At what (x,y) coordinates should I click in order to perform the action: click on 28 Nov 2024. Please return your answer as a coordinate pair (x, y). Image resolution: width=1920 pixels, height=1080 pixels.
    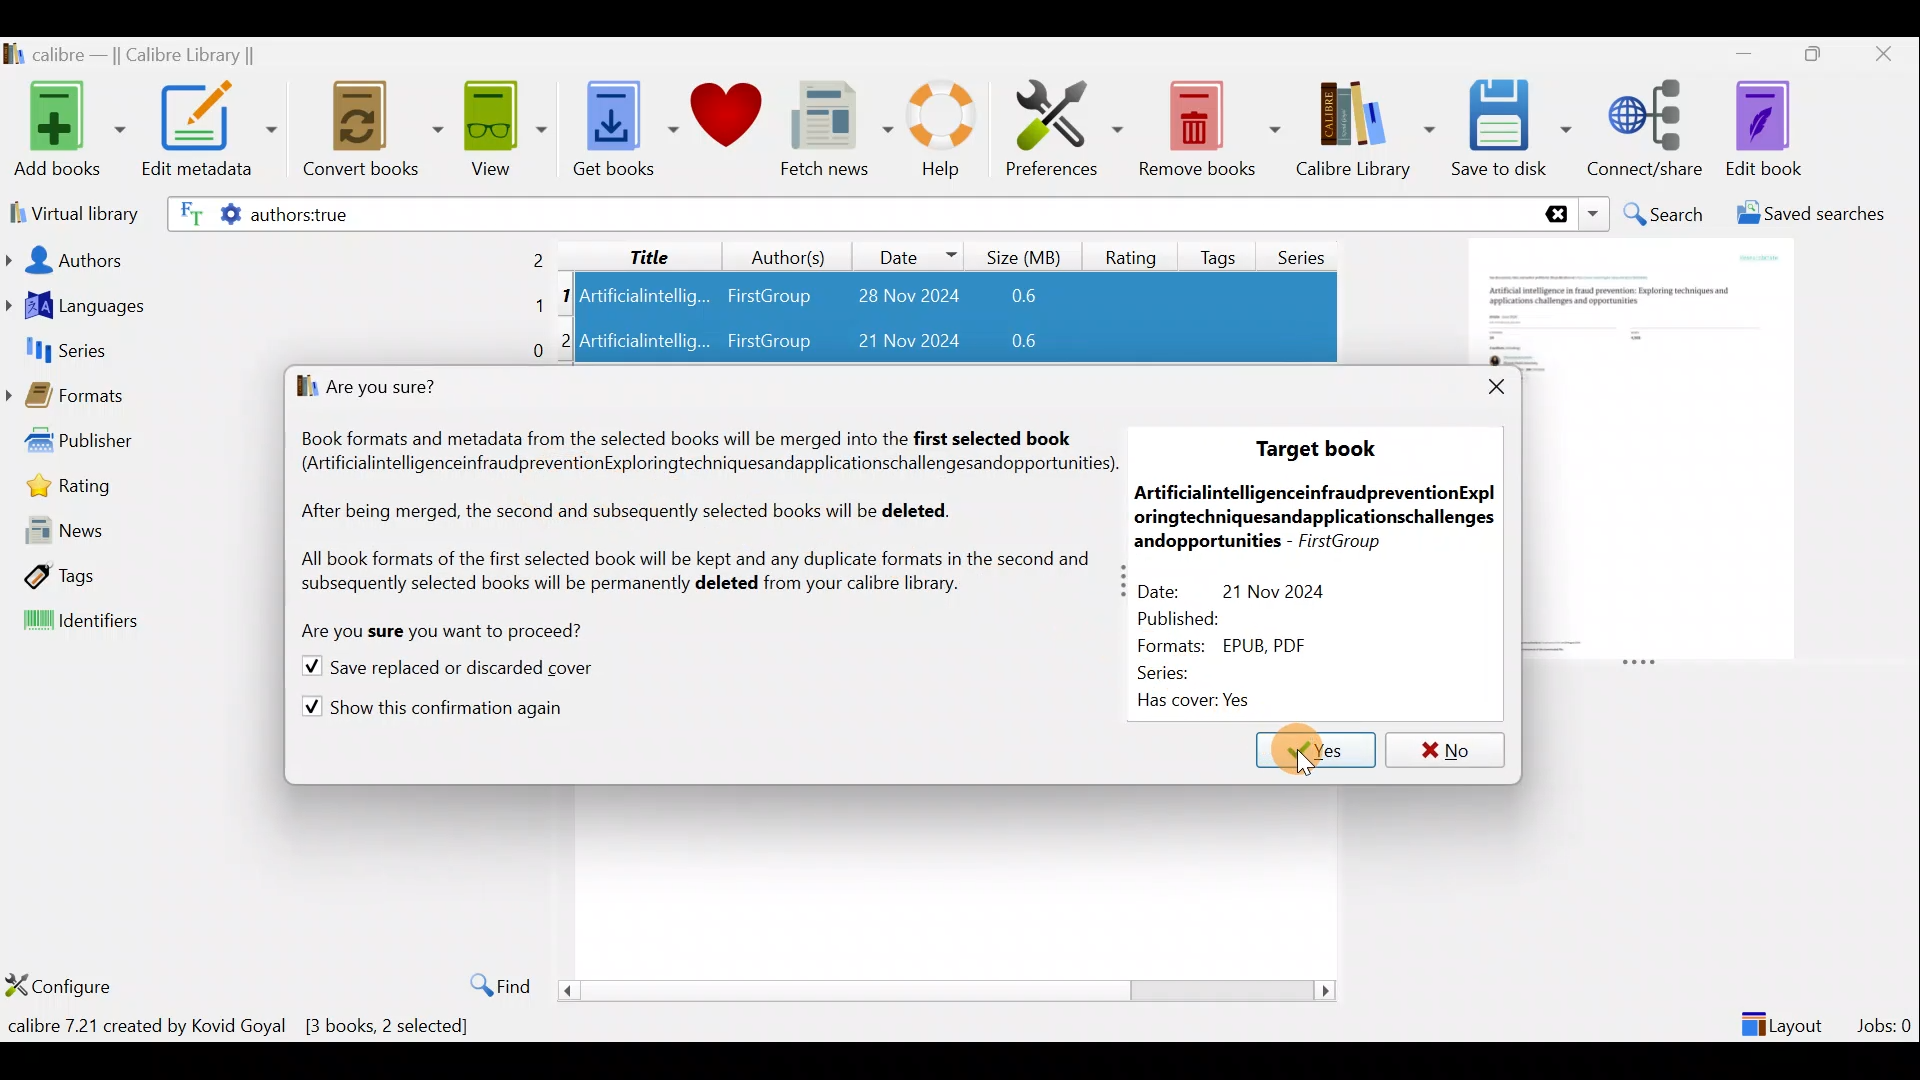
    Looking at the image, I should click on (898, 298).